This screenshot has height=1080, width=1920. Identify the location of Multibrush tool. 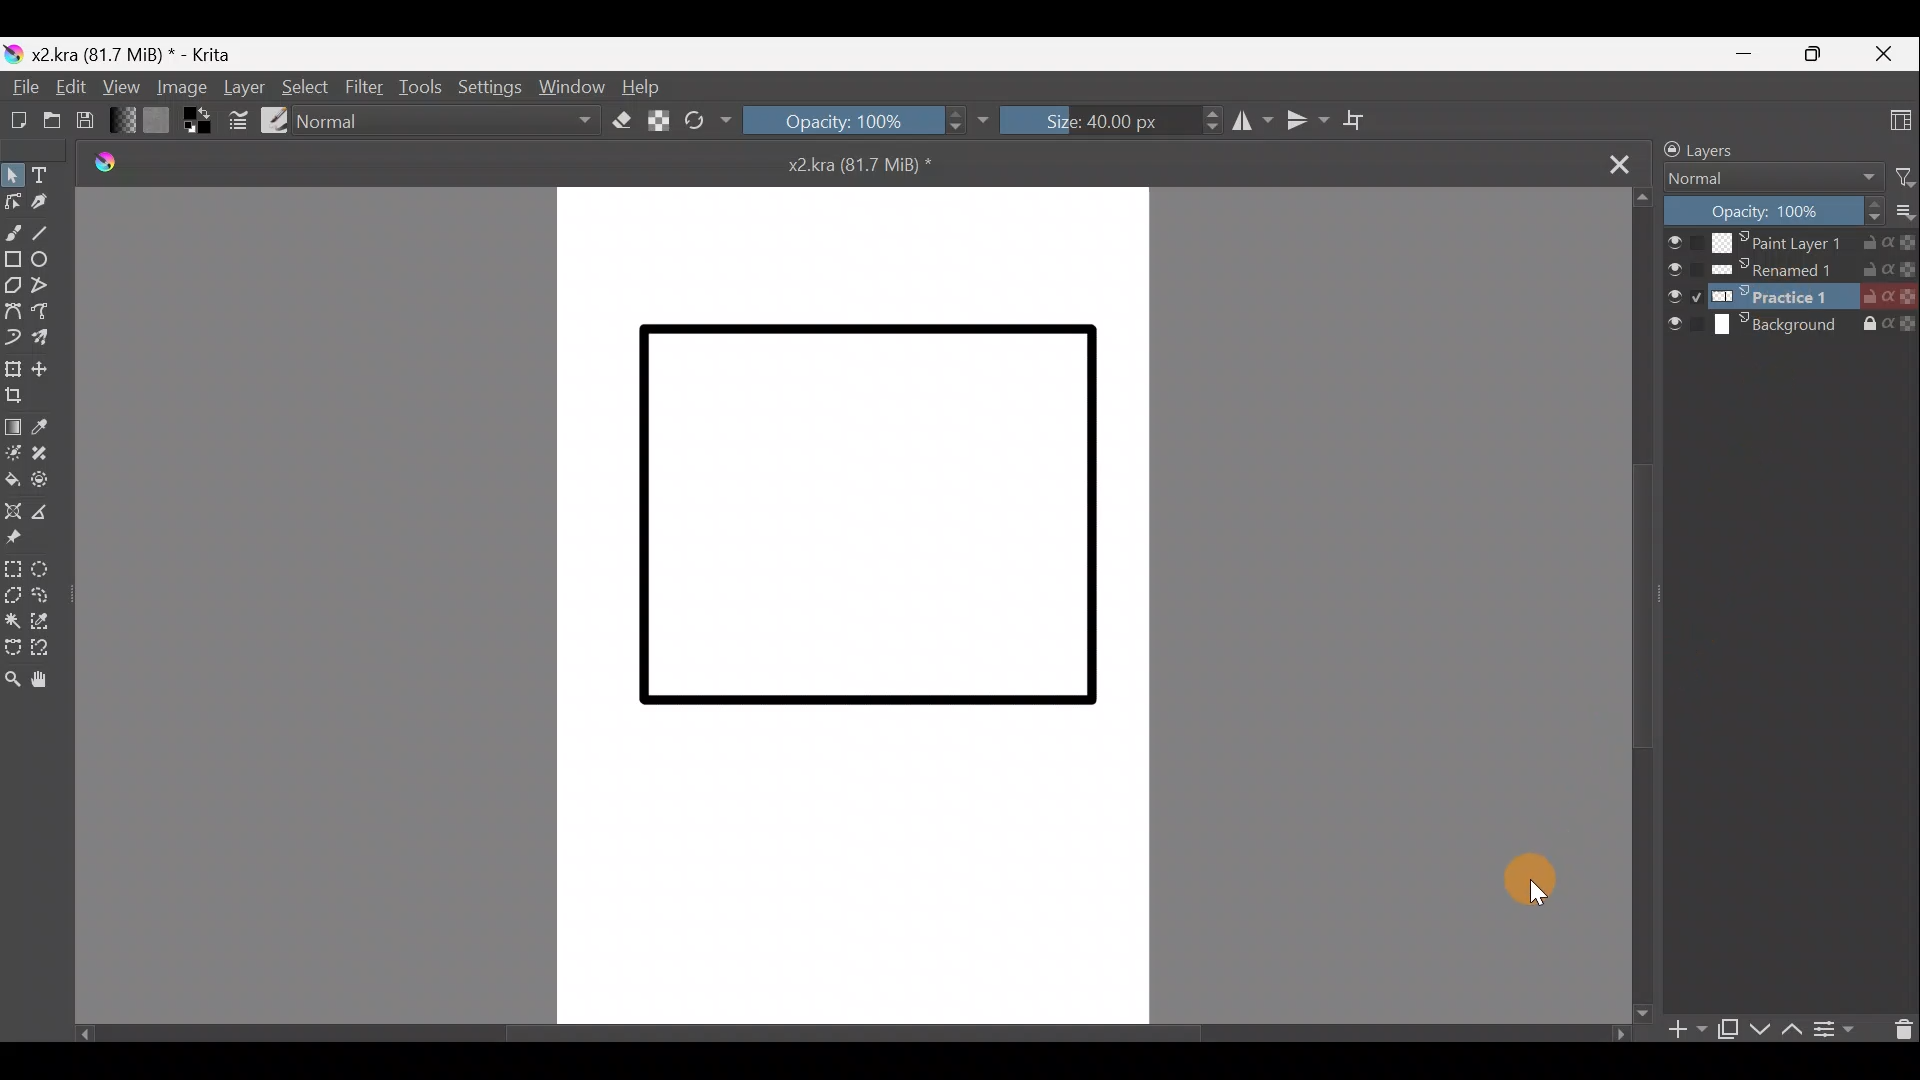
(50, 339).